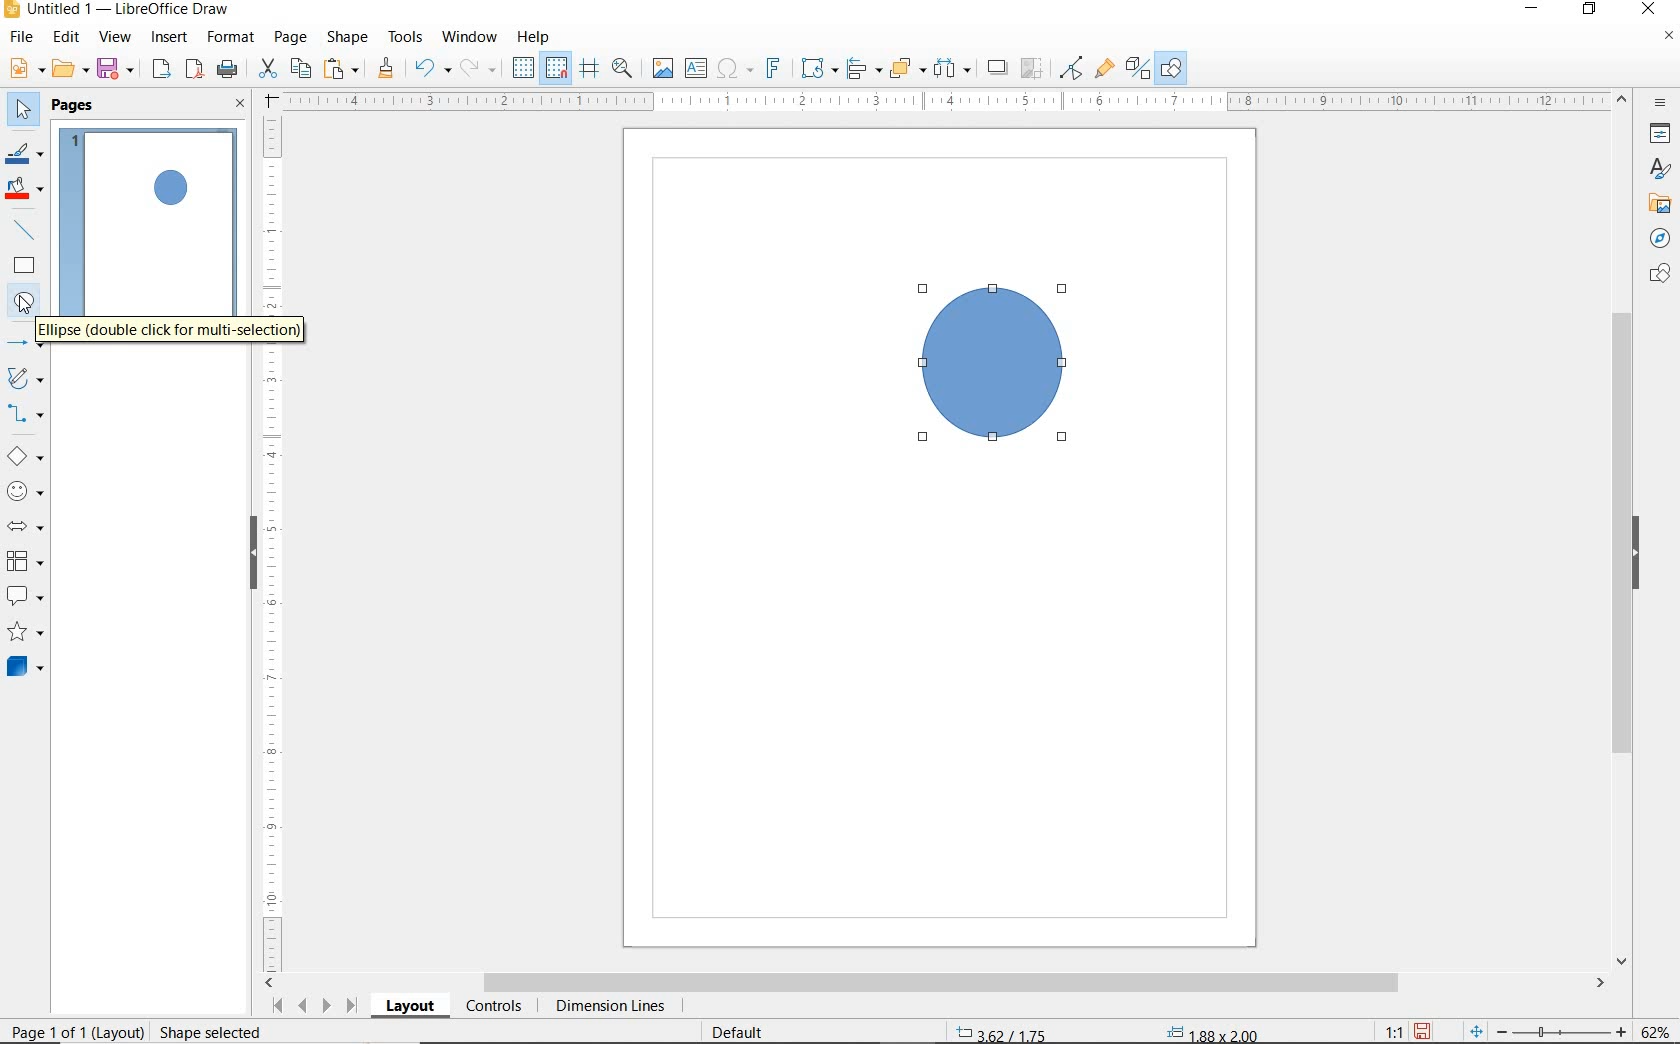 This screenshot has height=1044, width=1680. Describe the element at coordinates (948, 102) in the screenshot. I see `RULER` at that location.